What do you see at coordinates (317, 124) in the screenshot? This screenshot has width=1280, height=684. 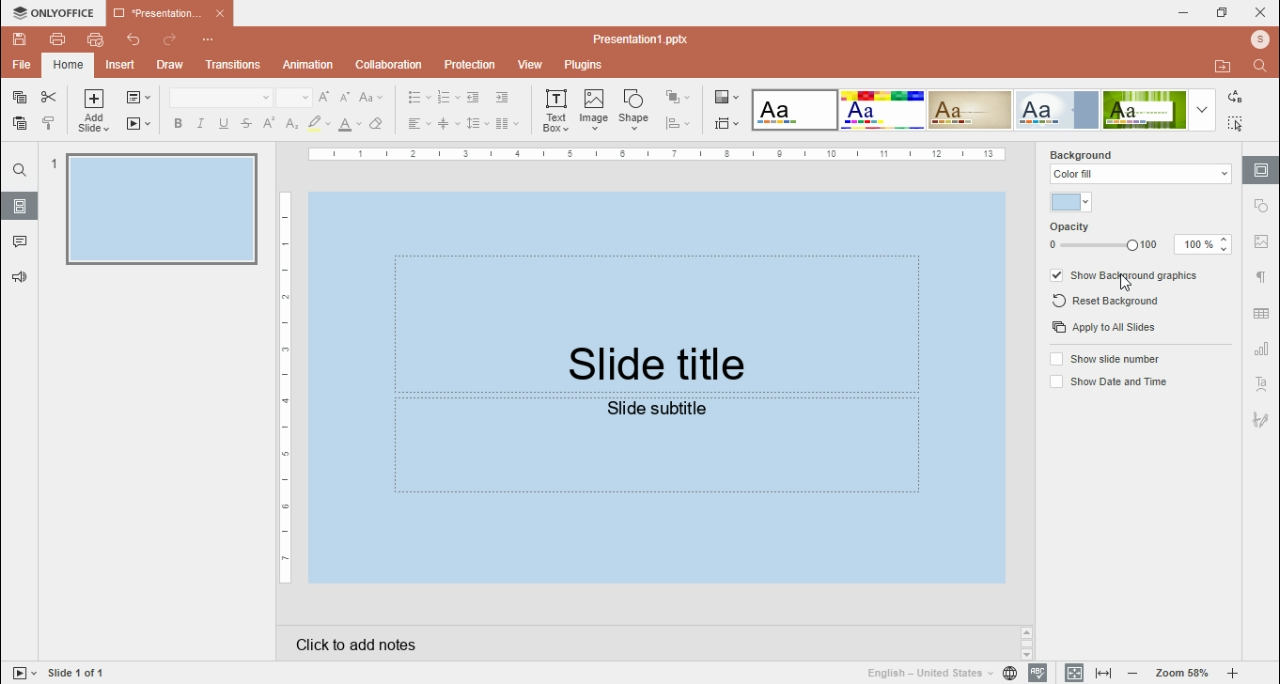 I see `highlight color` at bounding box center [317, 124].